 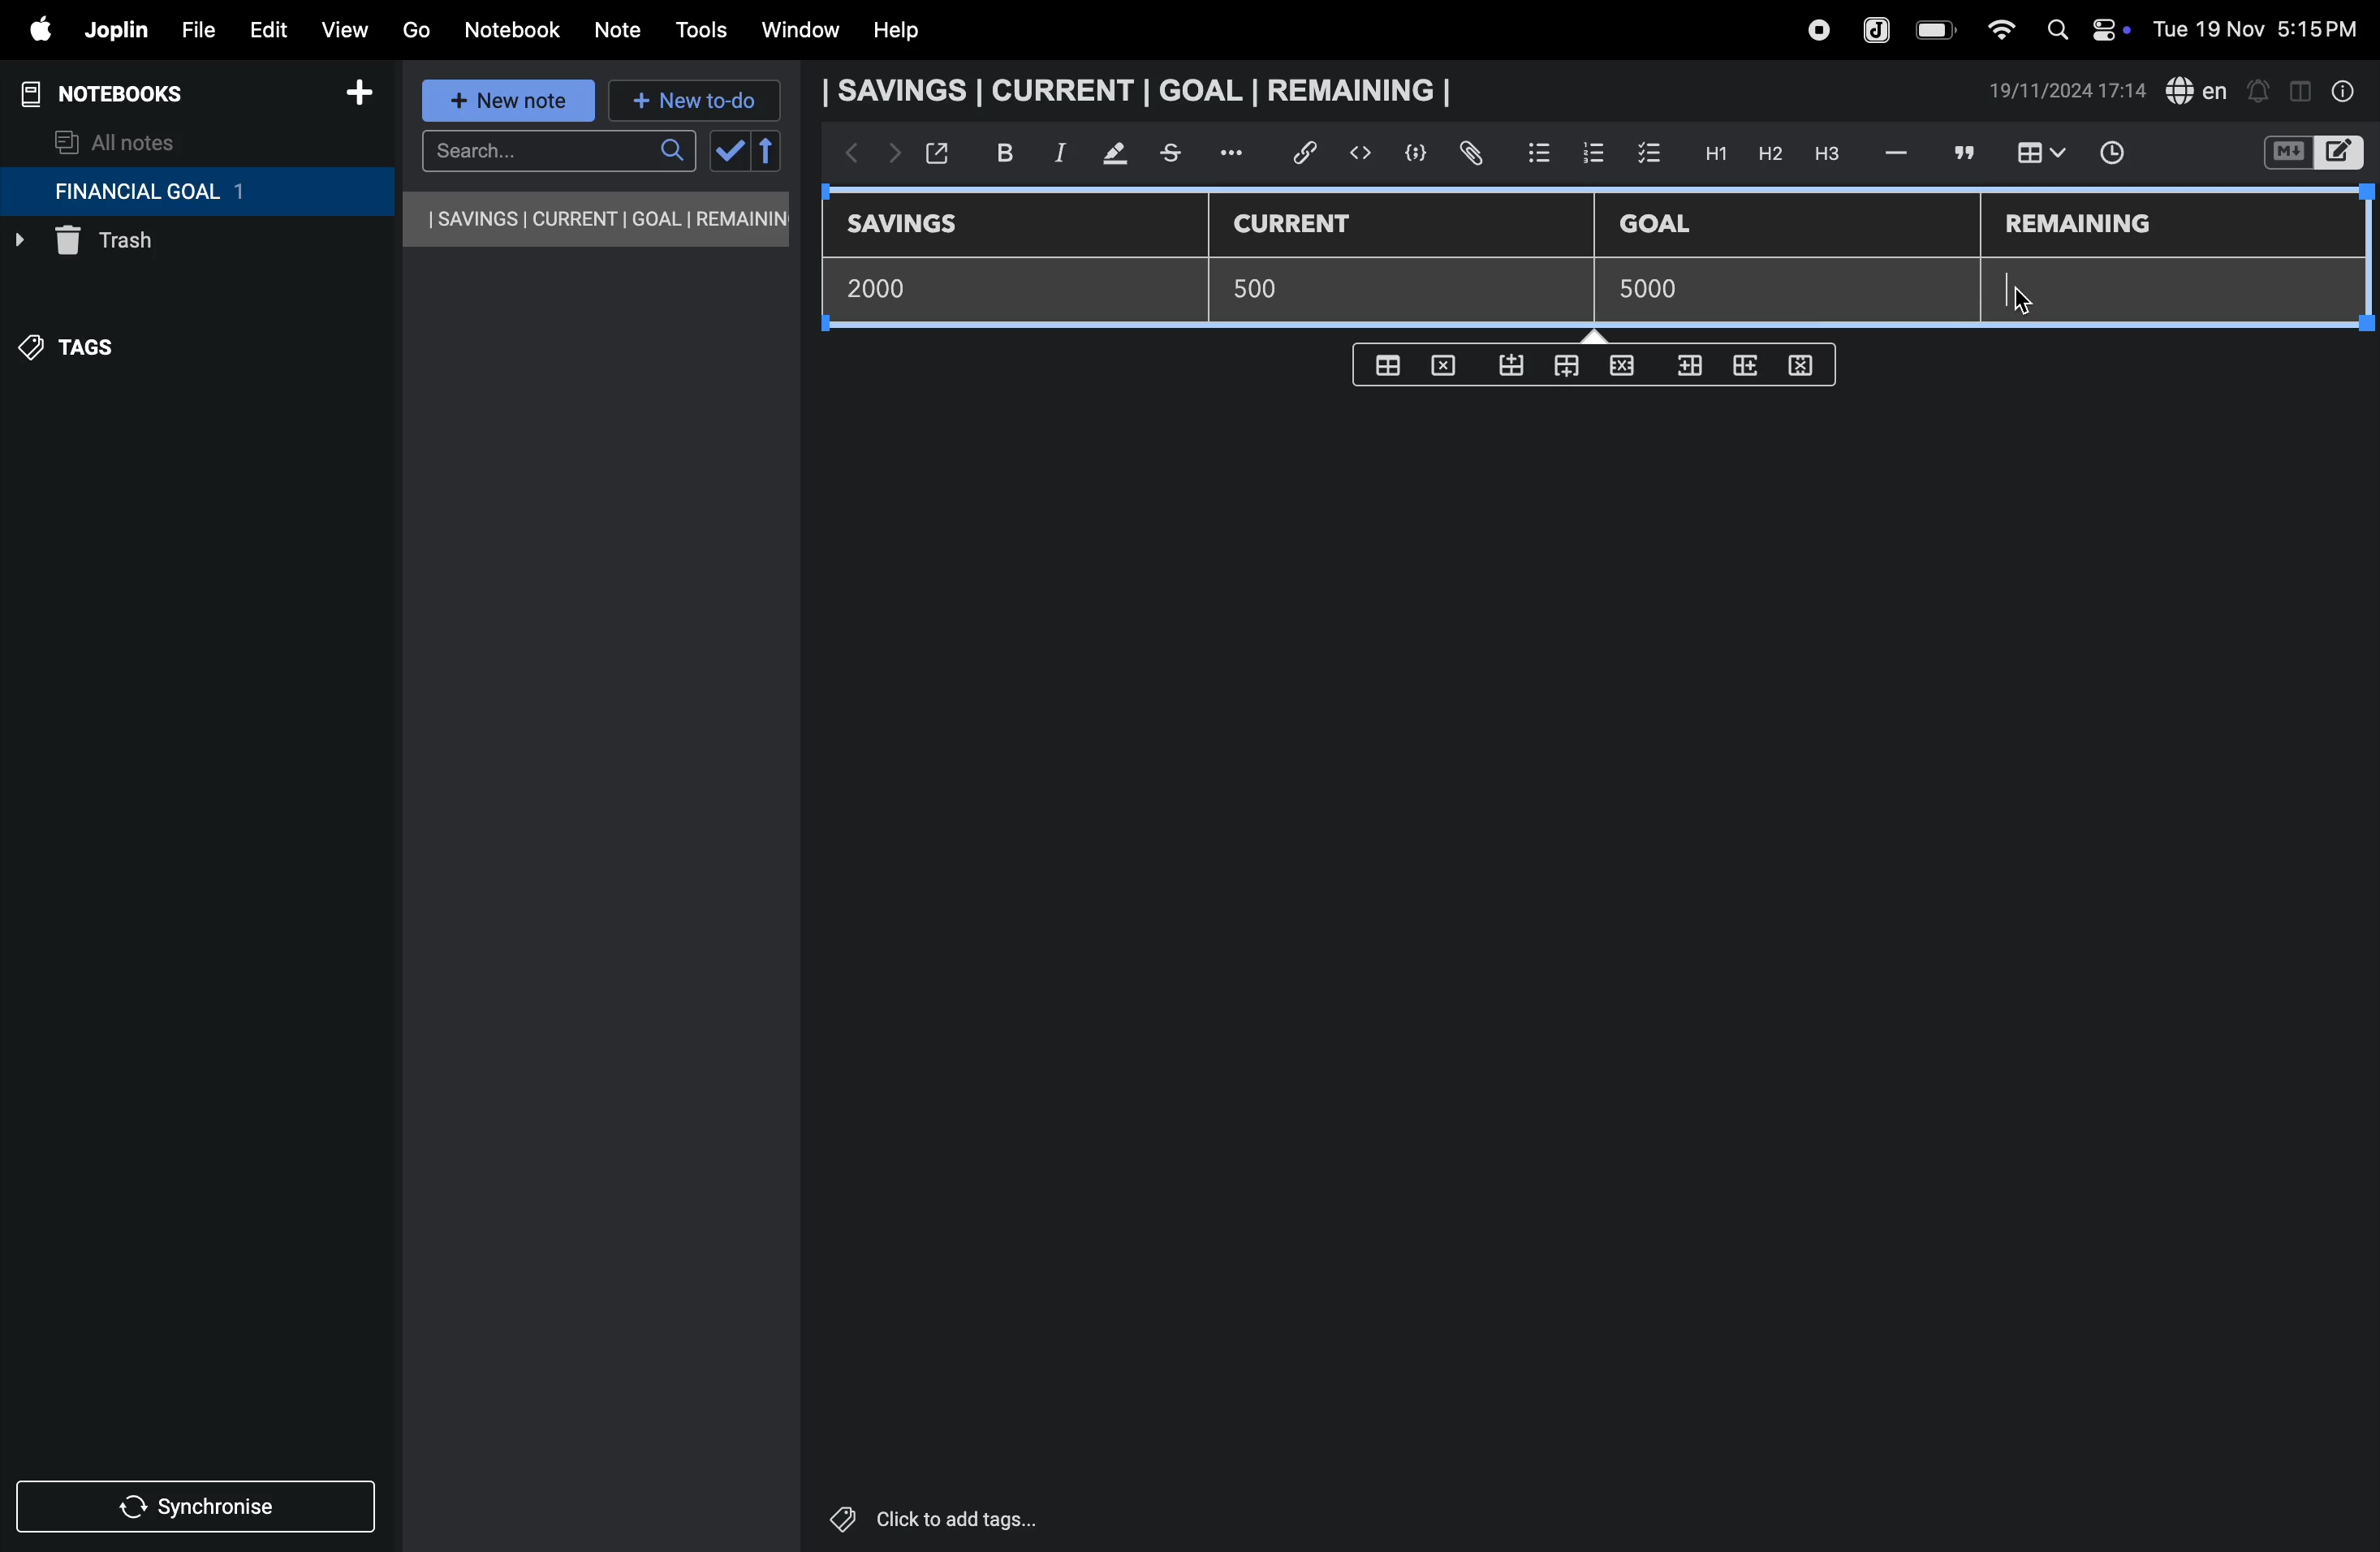 I want to click on wifi, so click(x=1995, y=29).